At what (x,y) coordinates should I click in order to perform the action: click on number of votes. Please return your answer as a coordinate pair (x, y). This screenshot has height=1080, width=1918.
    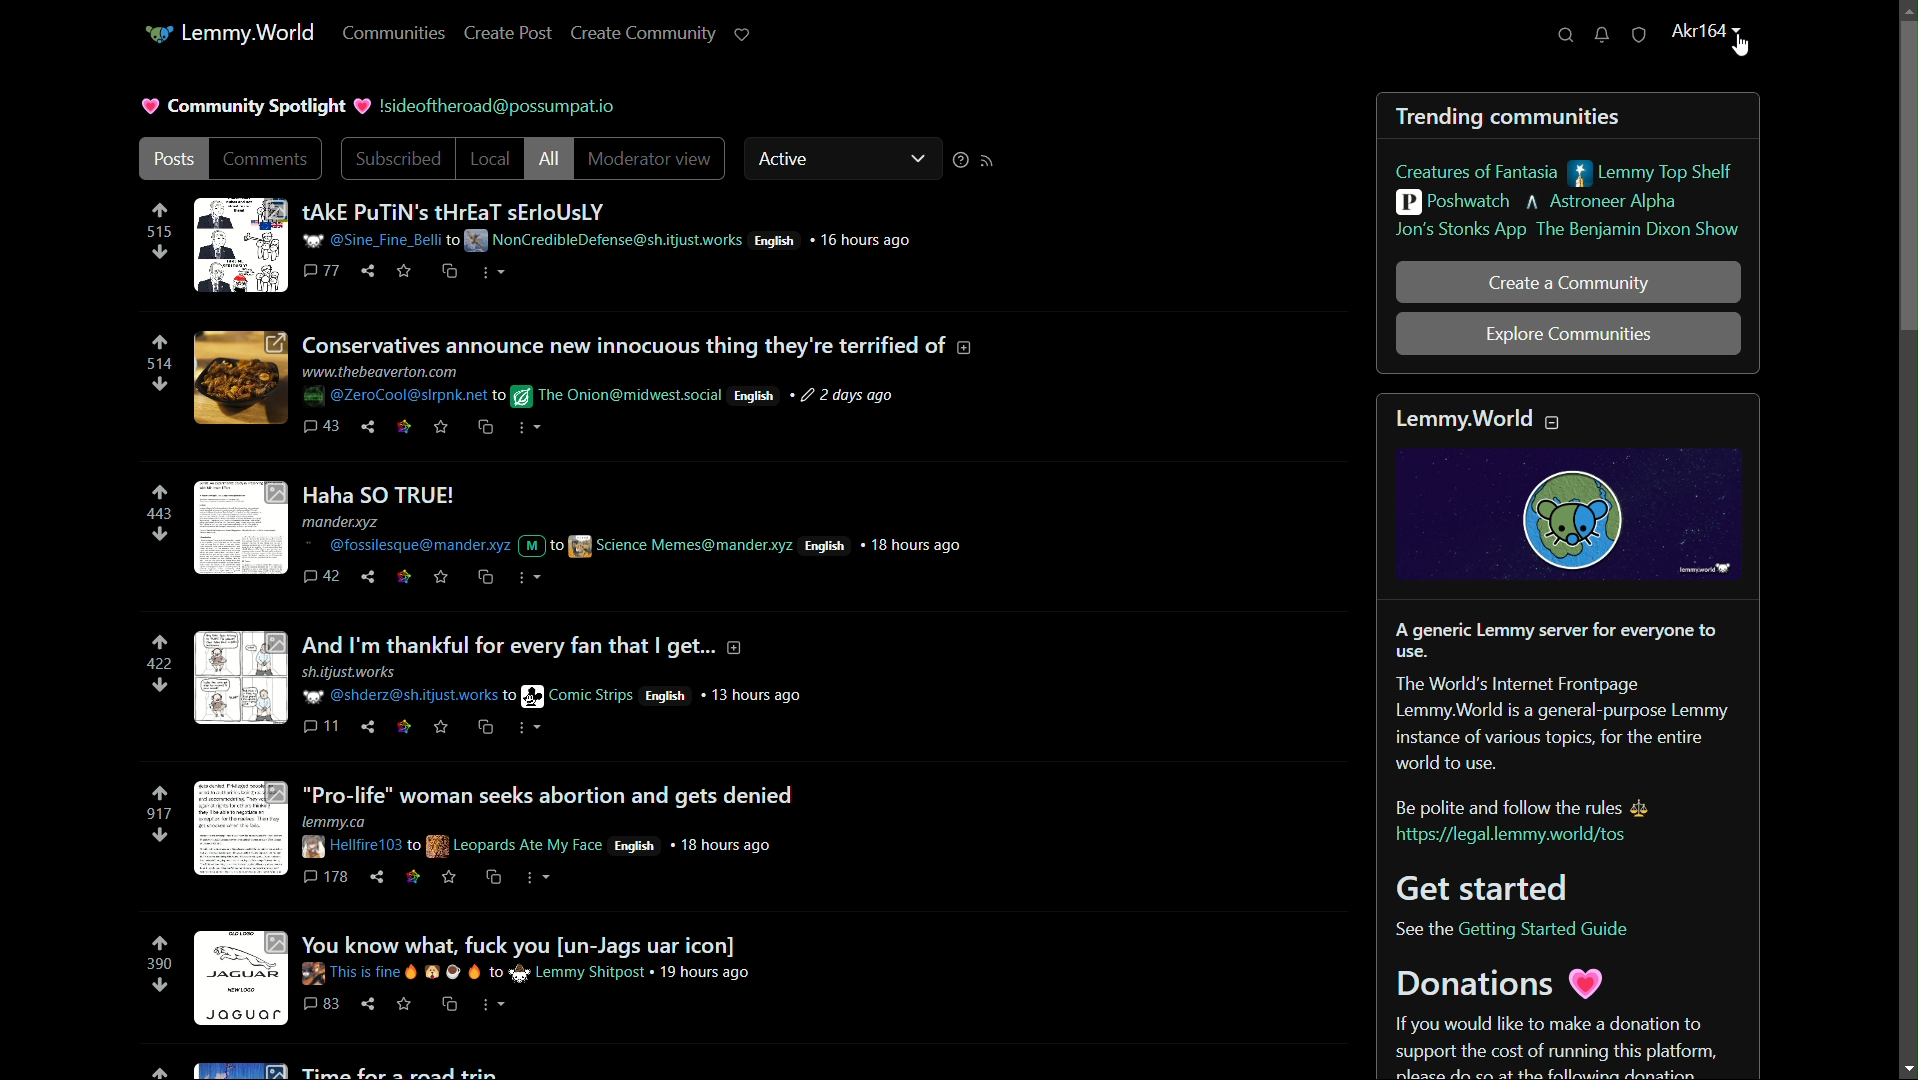
    Looking at the image, I should click on (158, 815).